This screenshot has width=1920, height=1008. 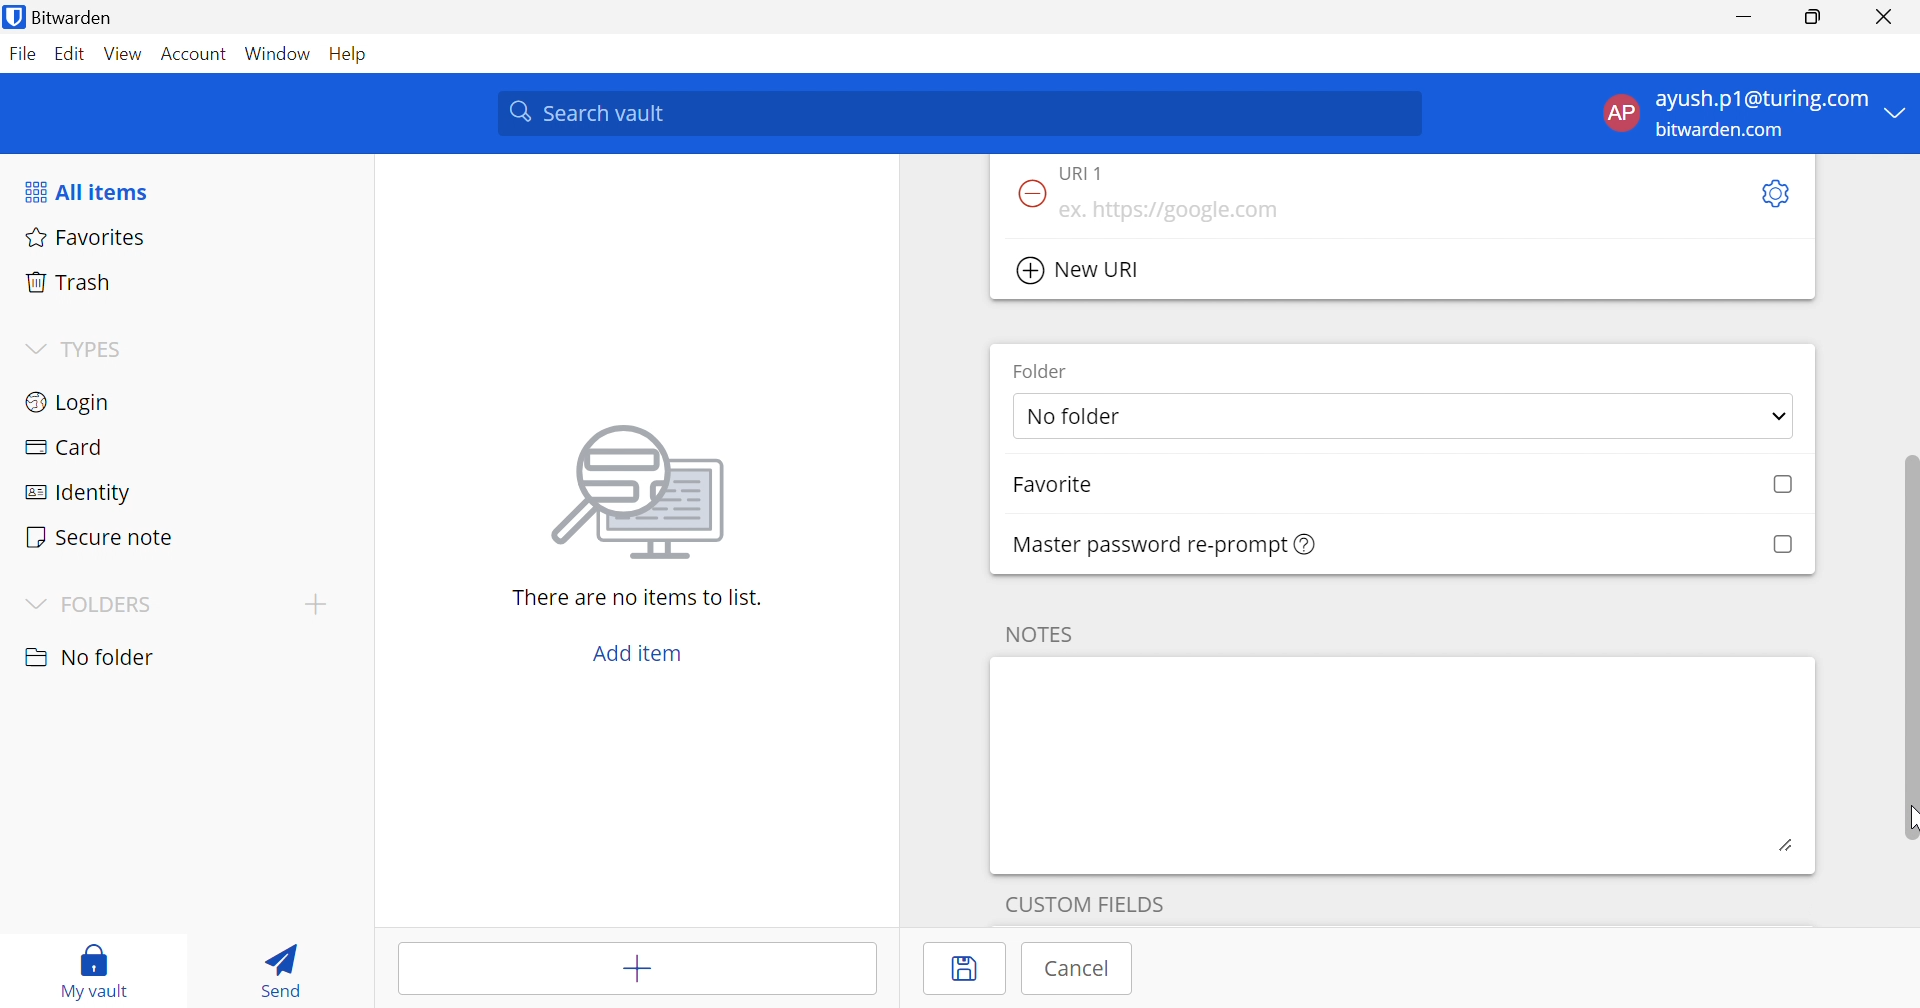 I want to click on Login, so click(x=70, y=400).